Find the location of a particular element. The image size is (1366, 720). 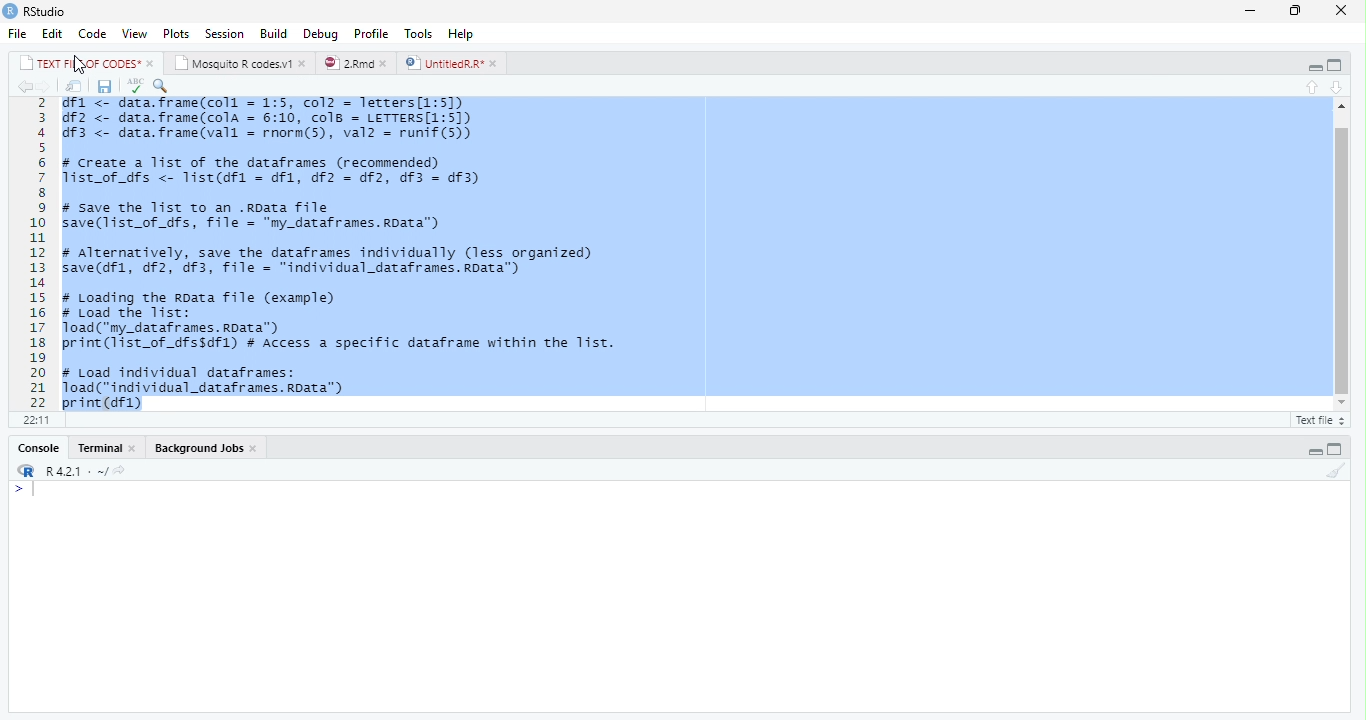

View is located at coordinates (135, 34).